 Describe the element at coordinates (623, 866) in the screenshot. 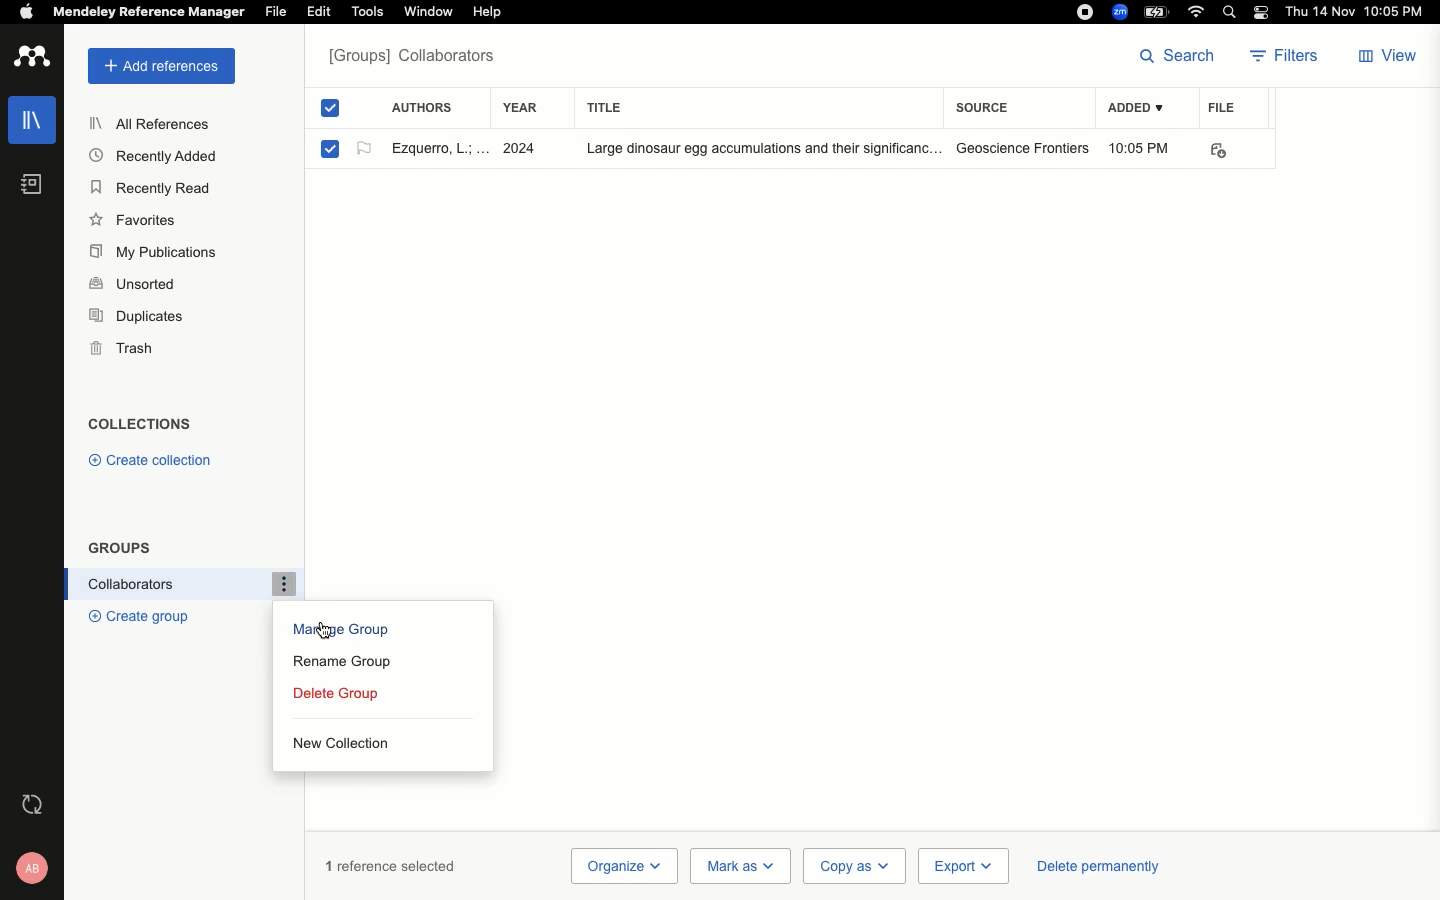

I see `Organize` at that location.